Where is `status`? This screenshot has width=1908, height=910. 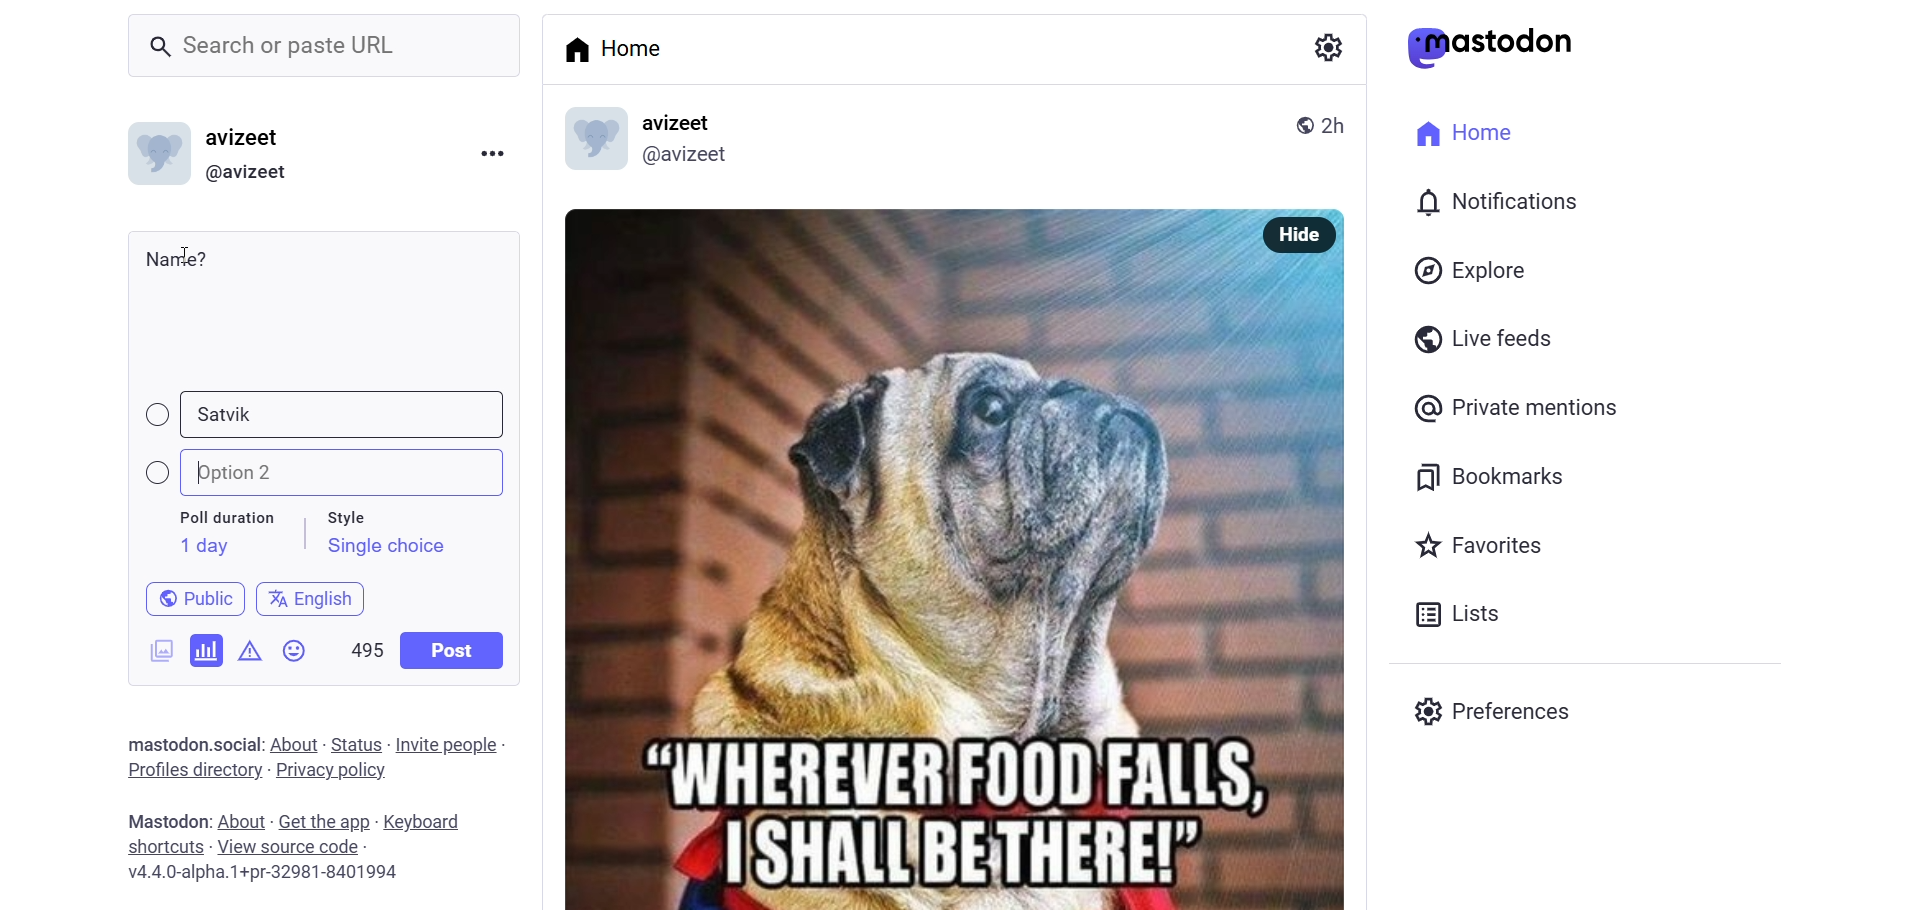 status is located at coordinates (356, 744).